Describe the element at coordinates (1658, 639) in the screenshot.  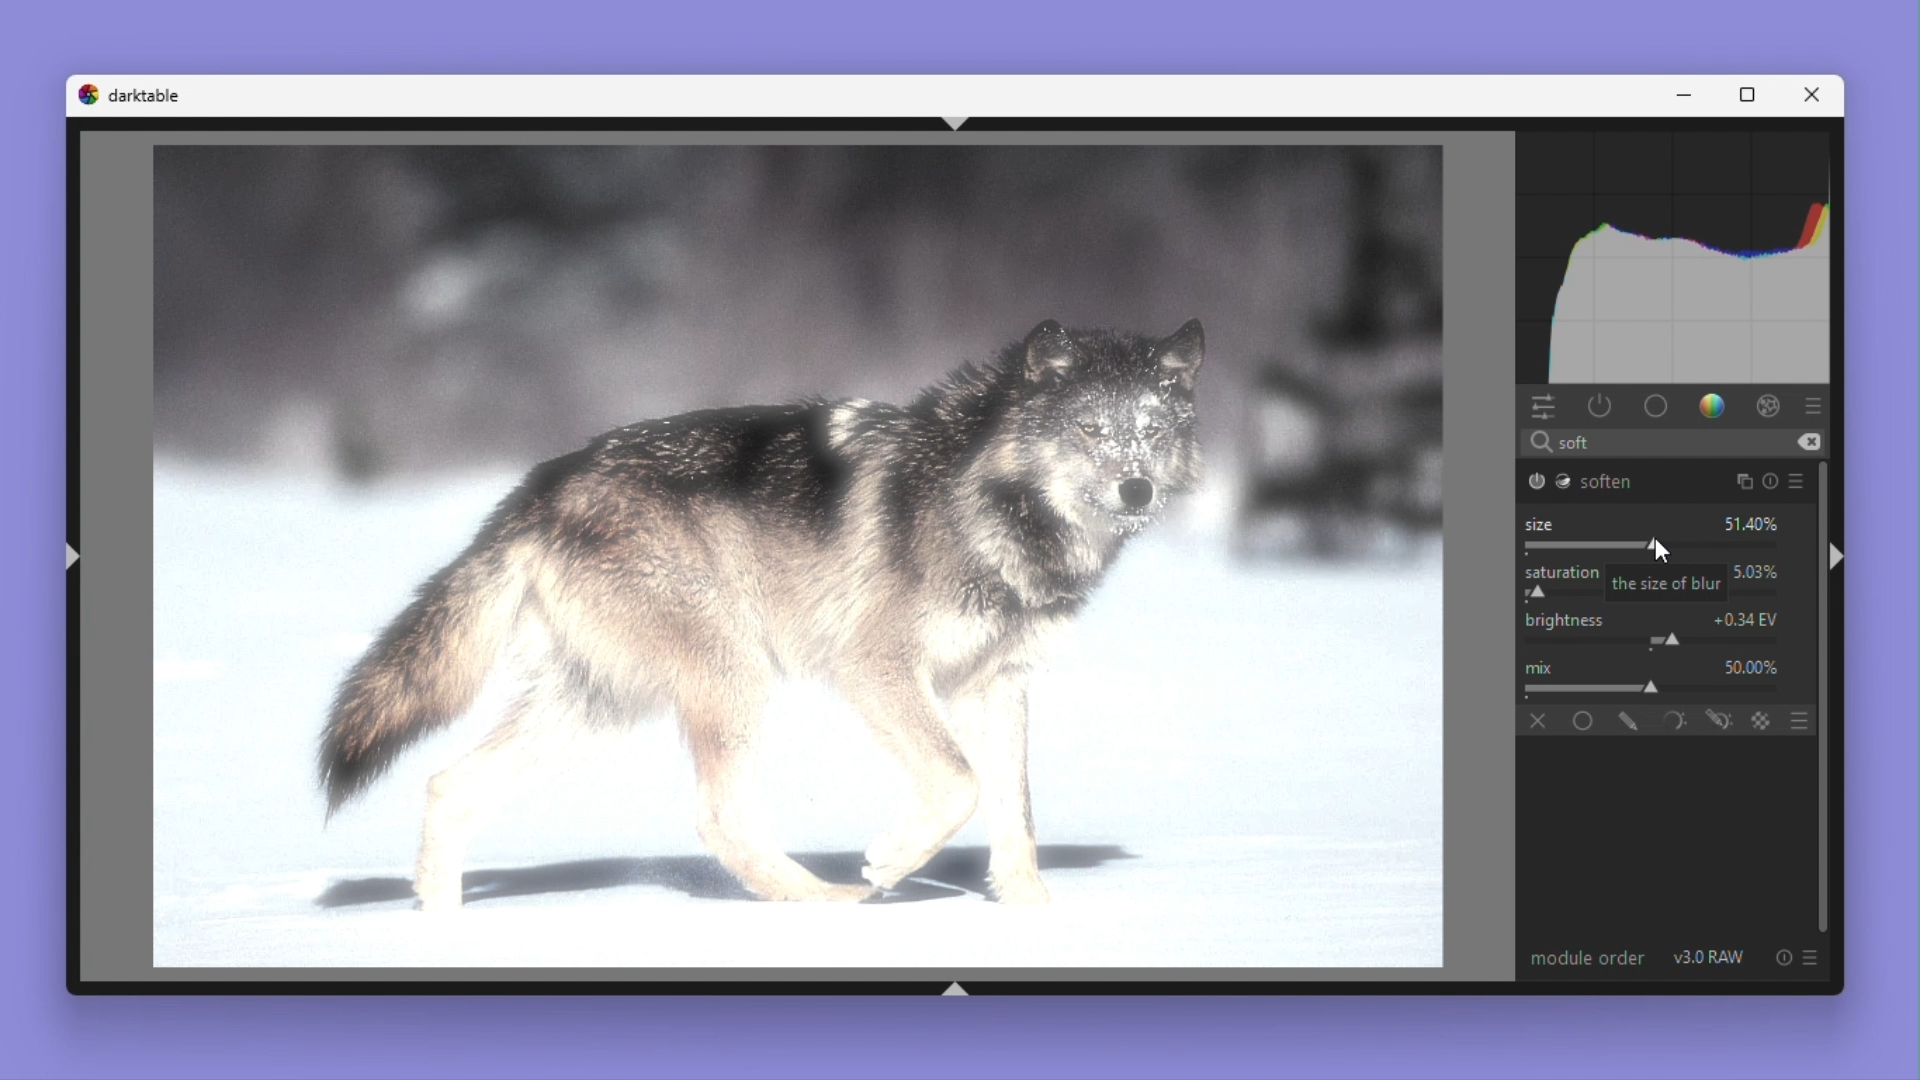
I see `slider` at that location.